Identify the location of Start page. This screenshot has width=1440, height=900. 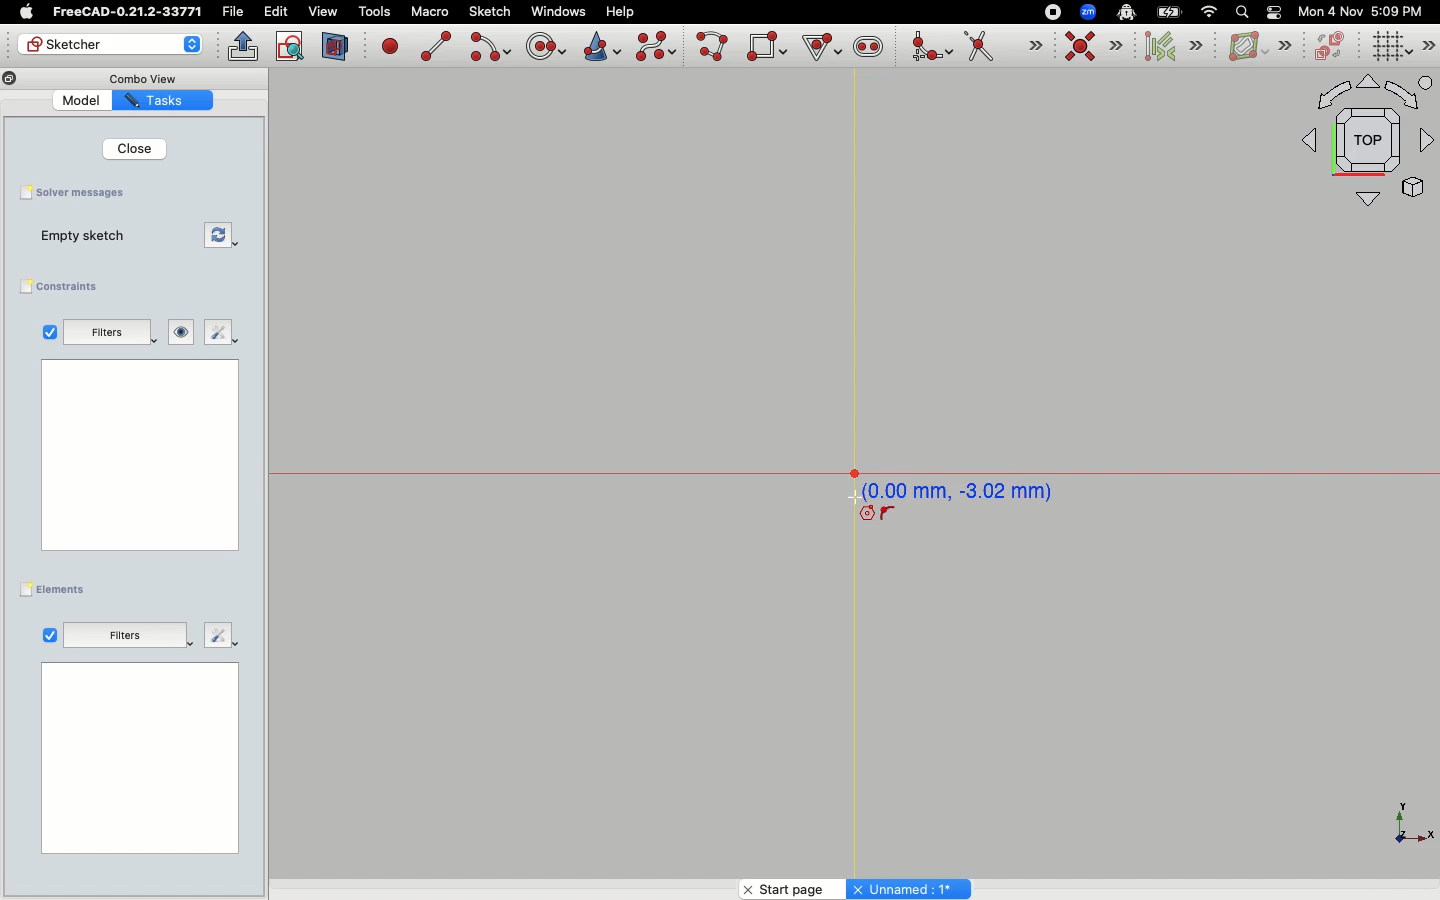
(782, 888).